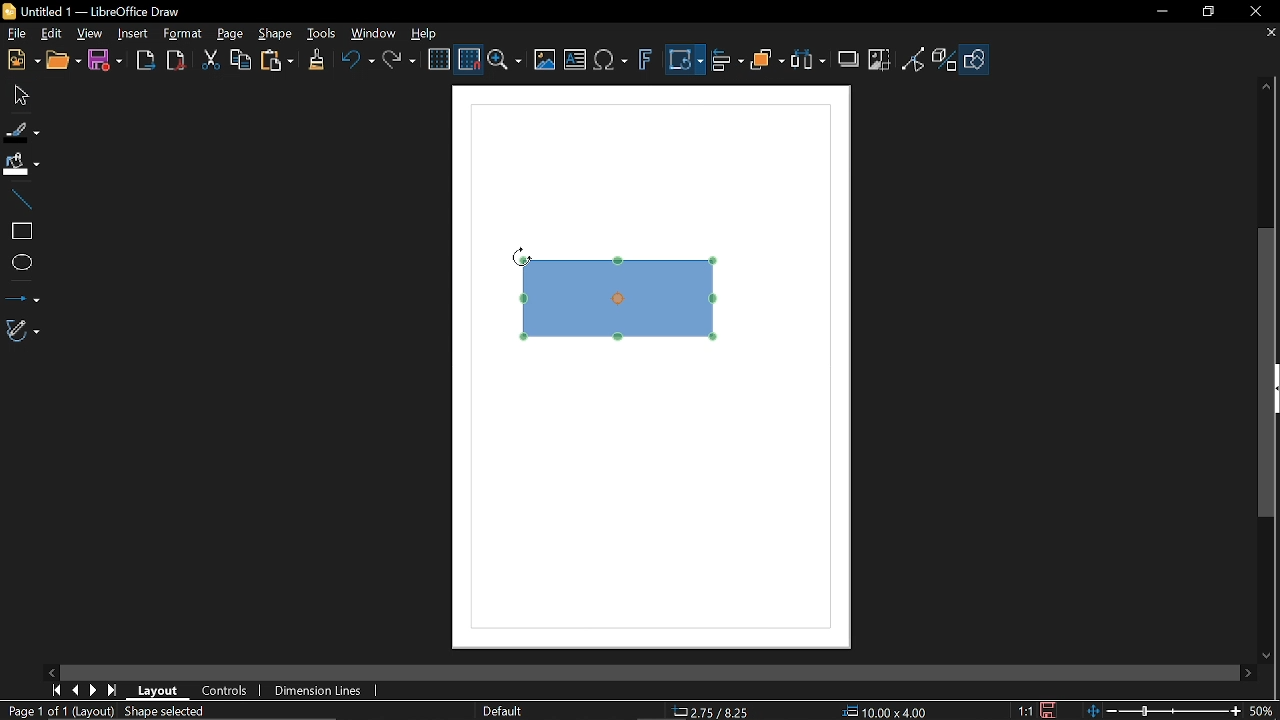  Describe the element at coordinates (52, 671) in the screenshot. I see `MOve left` at that location.